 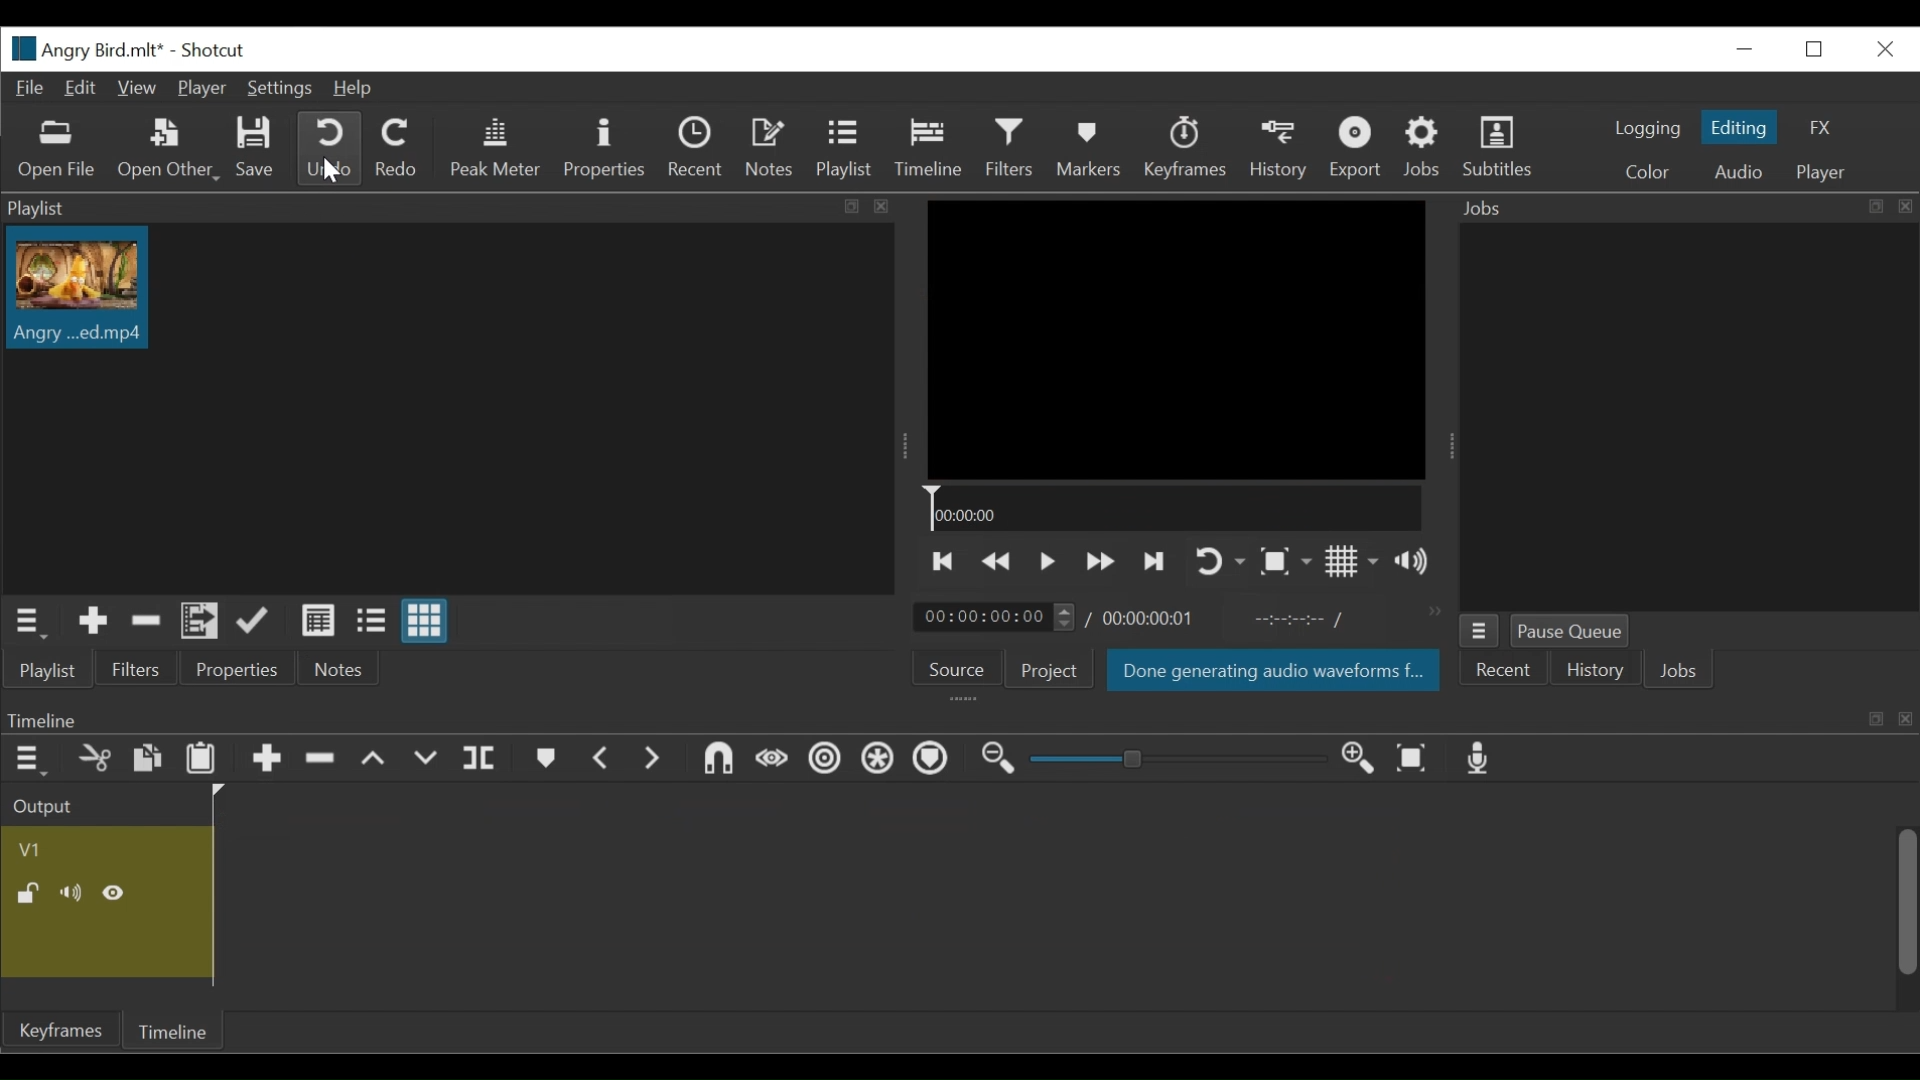 I want to click on logging, so click(x=1648, y=128).